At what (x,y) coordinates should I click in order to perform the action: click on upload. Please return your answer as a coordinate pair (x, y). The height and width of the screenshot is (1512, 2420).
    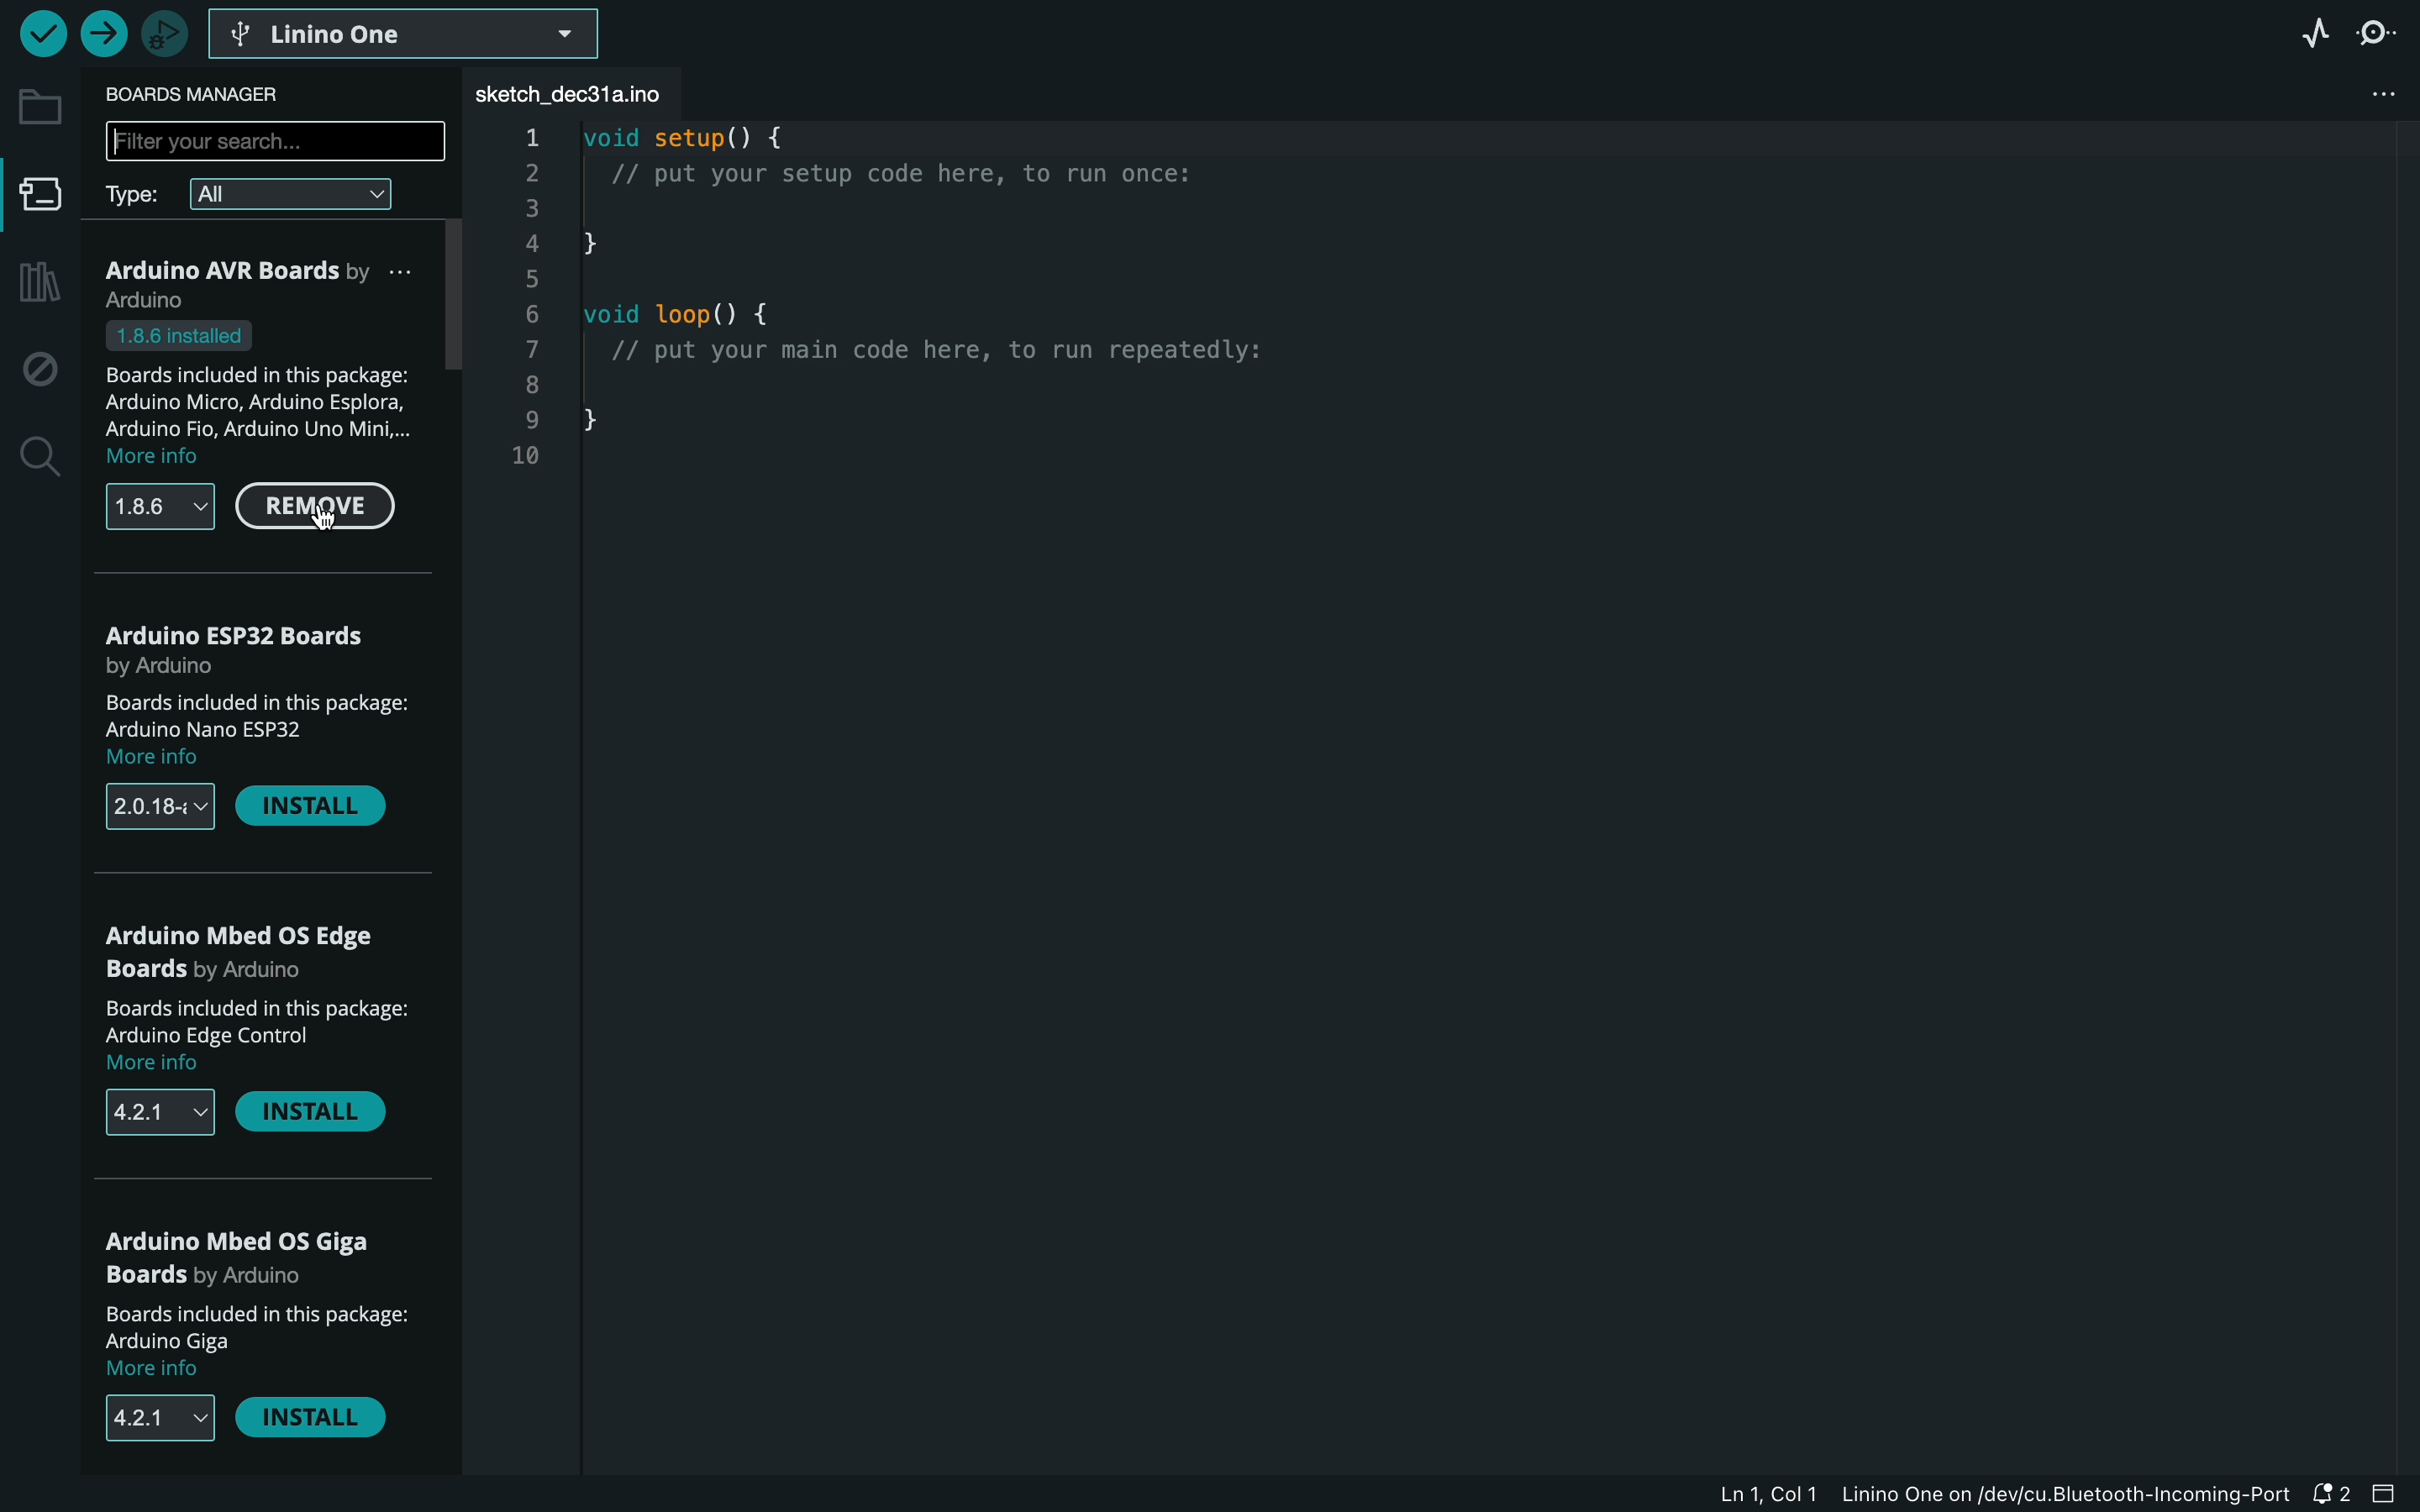
    Looking at the image, I should click on (102, 39).